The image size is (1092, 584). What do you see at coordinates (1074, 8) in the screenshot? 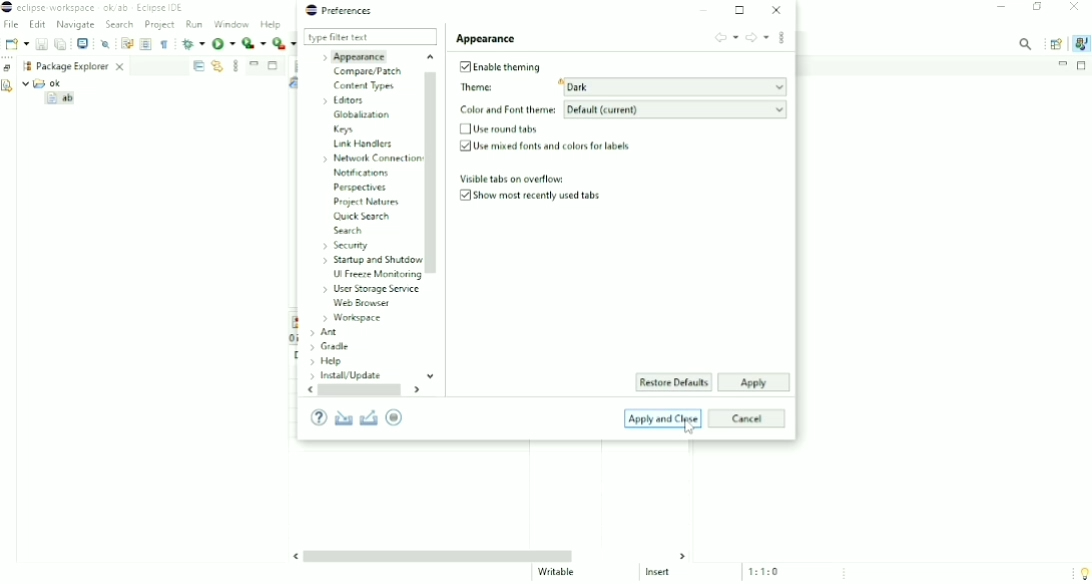
I see `Close` at bounding box center [1074, 8].